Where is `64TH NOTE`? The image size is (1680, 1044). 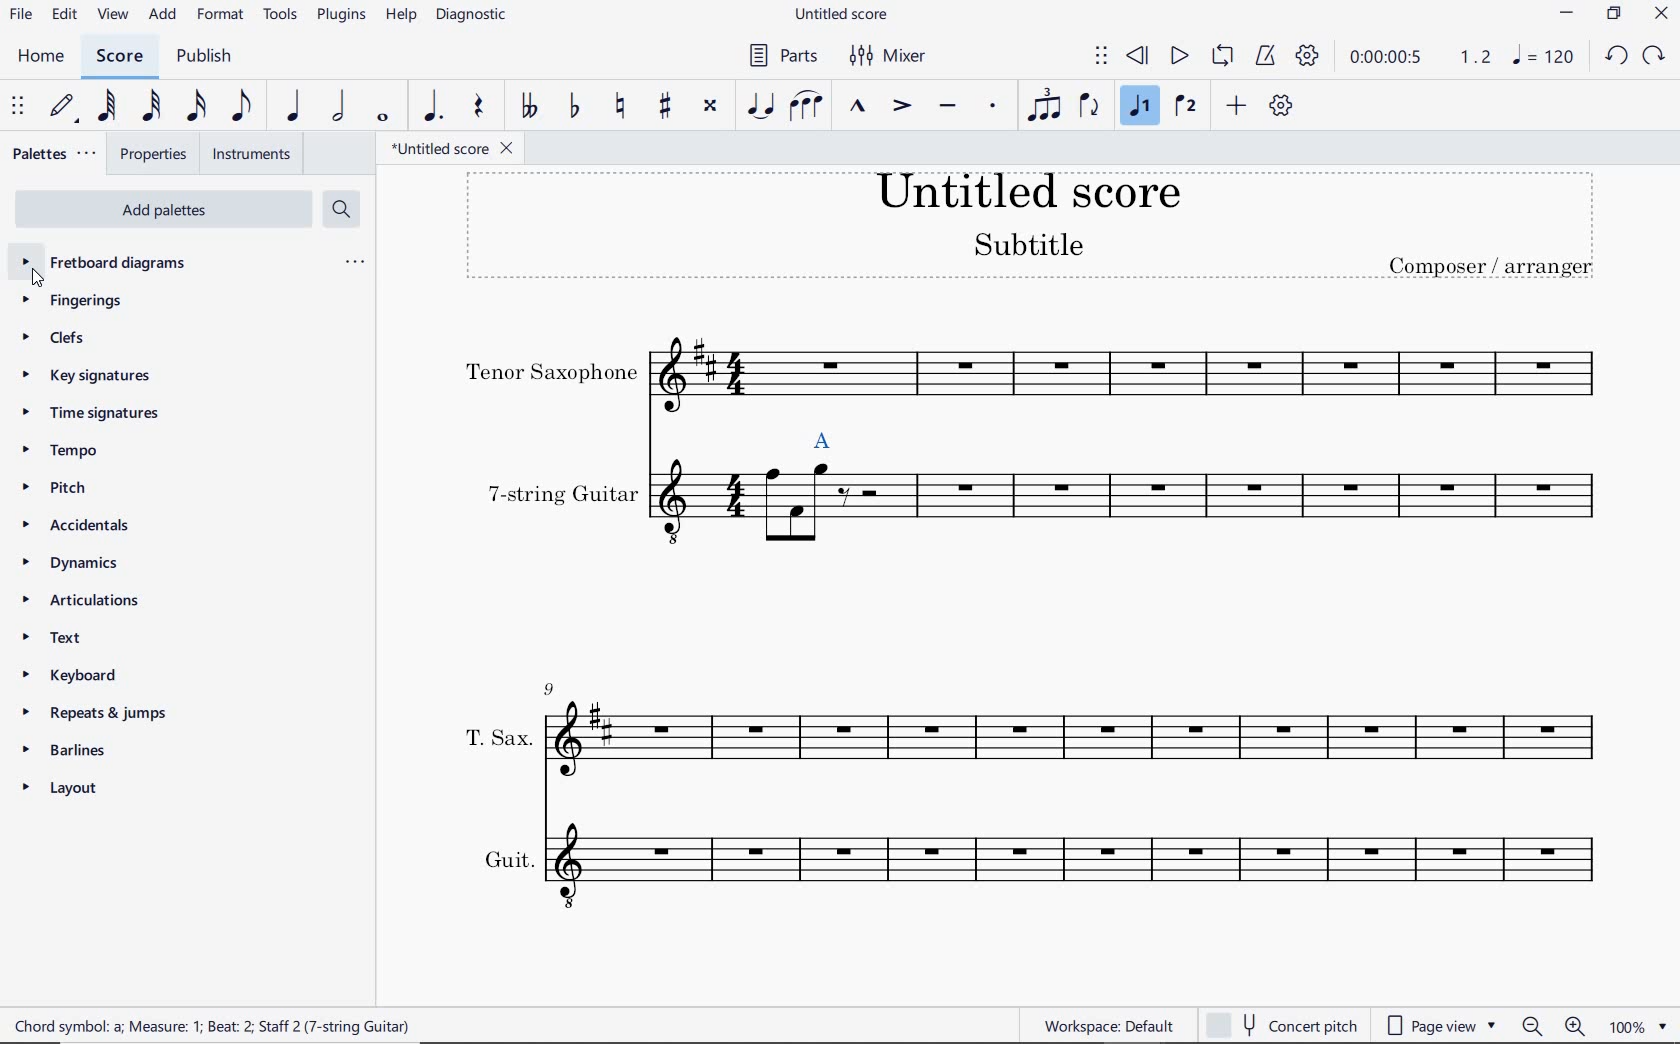 64TH NOTE is located at coordinates (108, 108).